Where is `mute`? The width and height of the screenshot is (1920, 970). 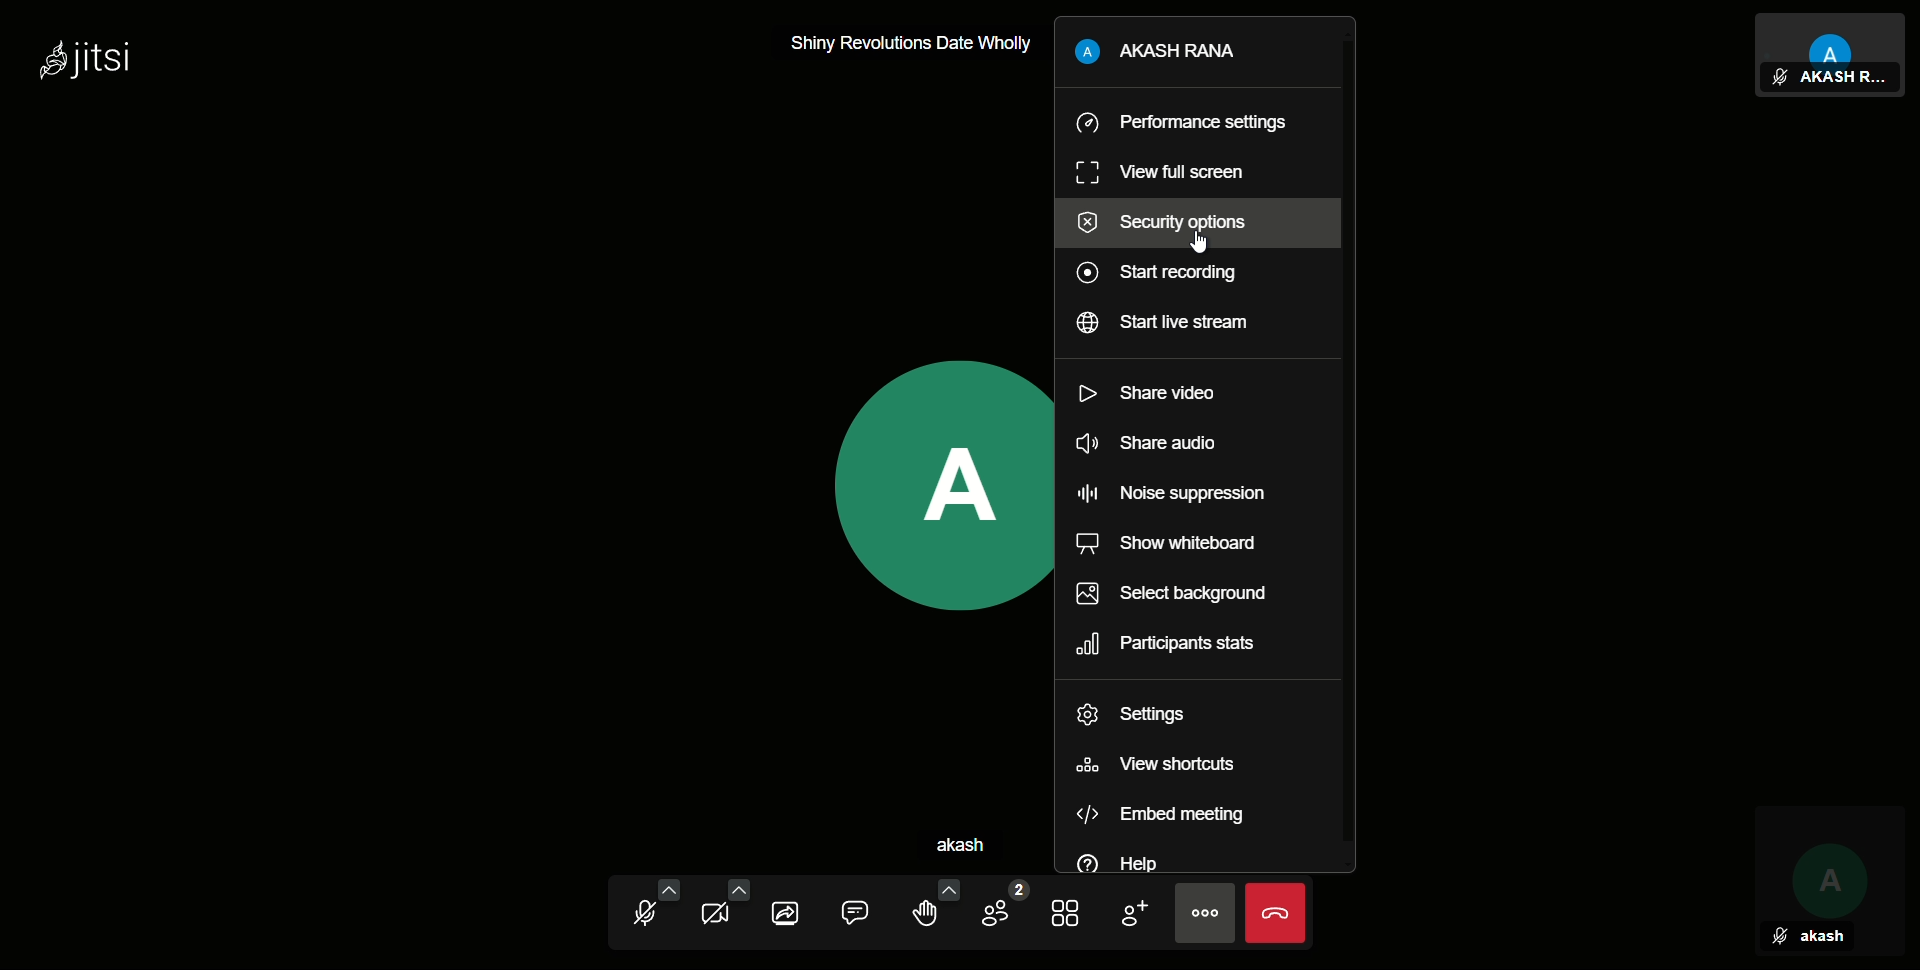
mute is located at coordinates (647, 909).